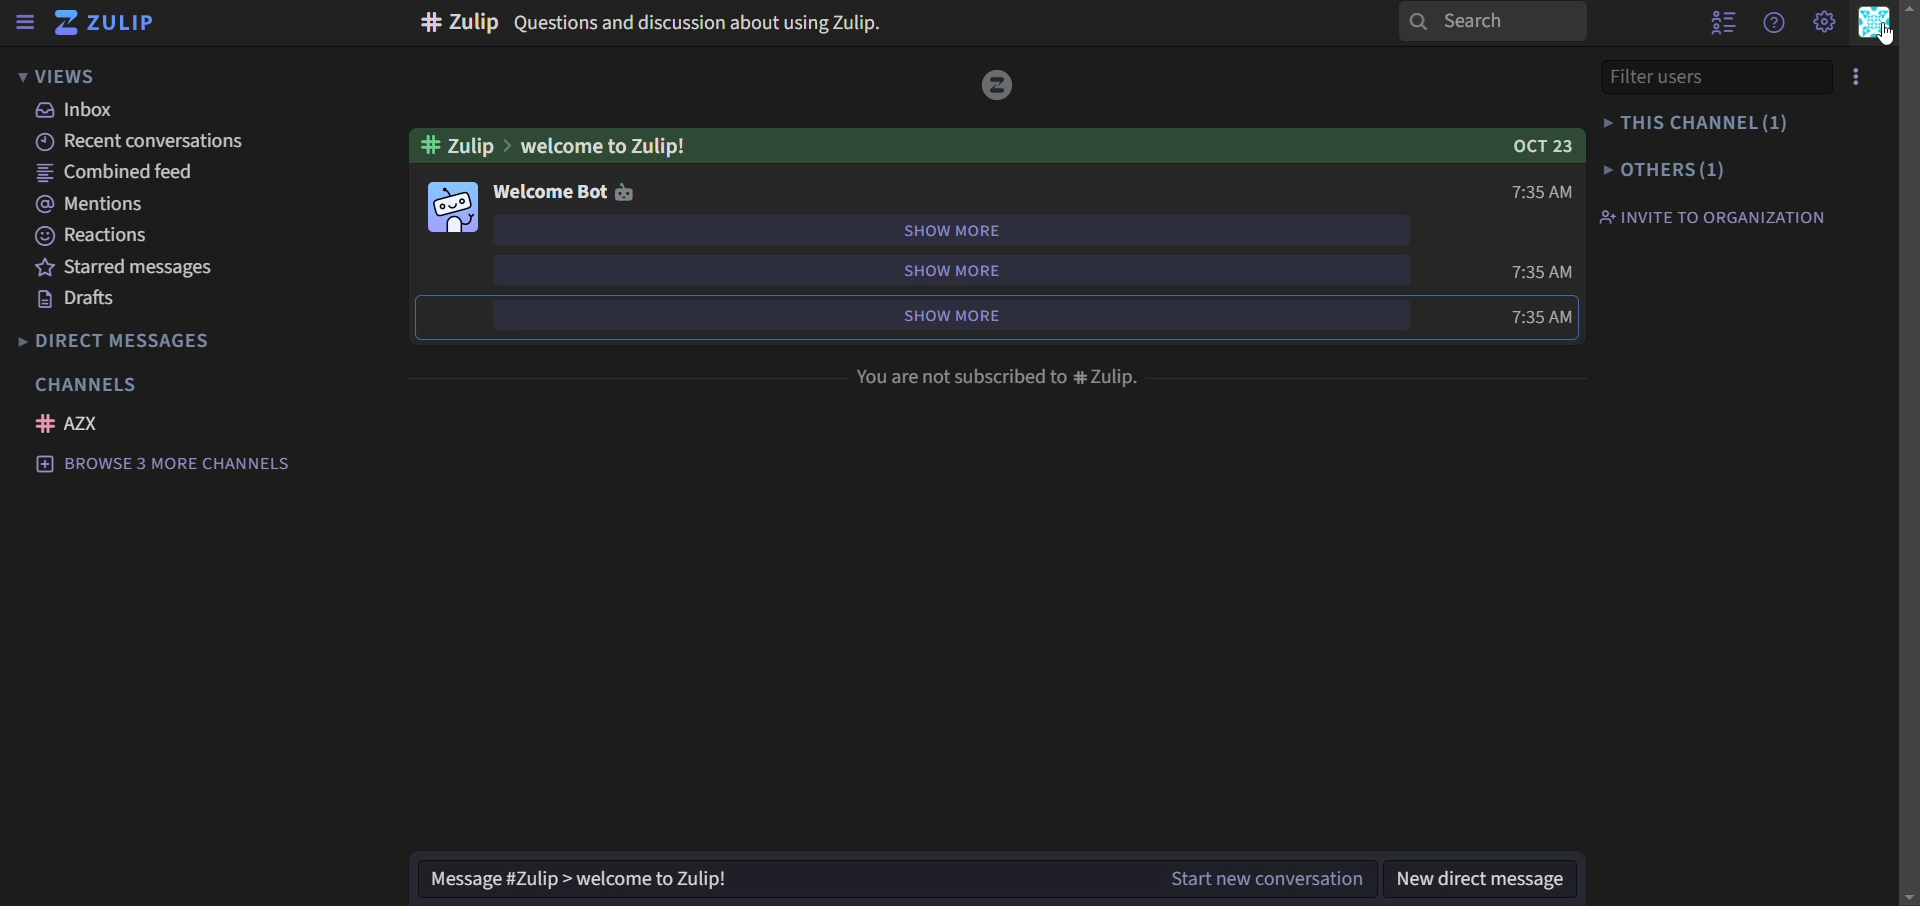 Image resolution: width=1920 pixels, height=906 pixels. I want to click on You are not subscribed to # Zulip., so click(990, 376).